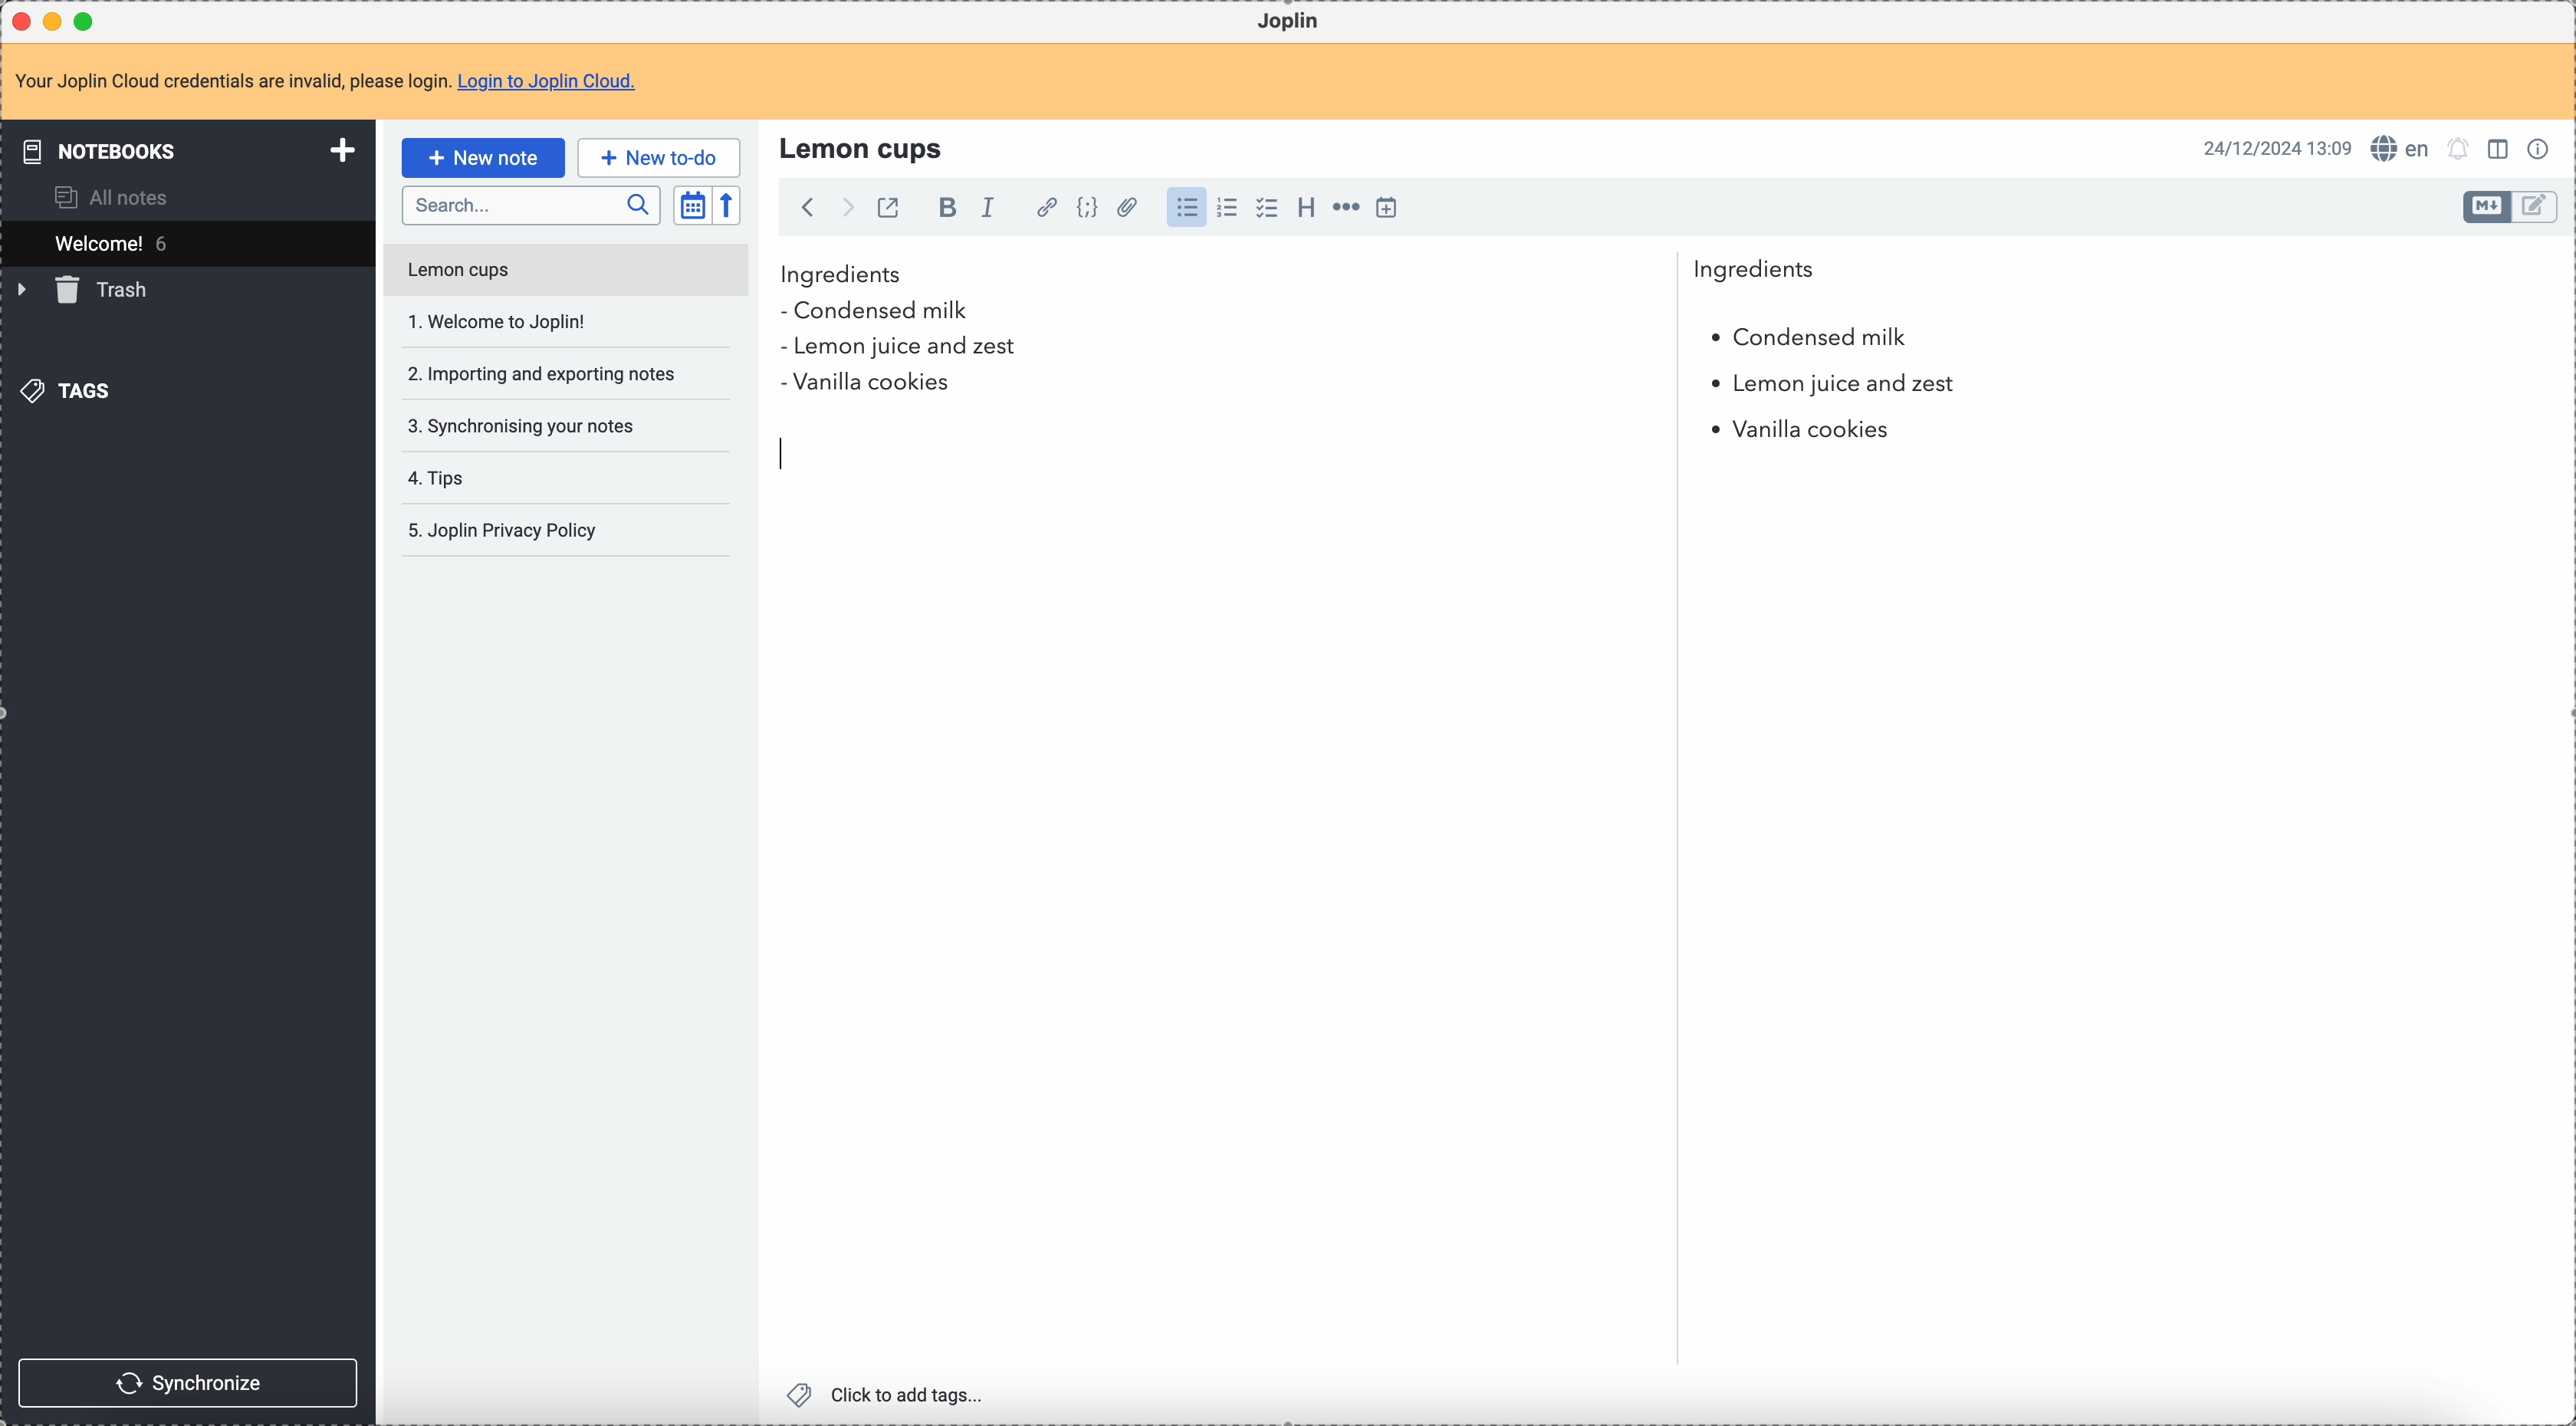 The width and height of the screenshot is (2576, 1426). What do you see at coordinates (2459, 148) in the screenshot?
I see `set notifications` at bounding box center [2459, 148].